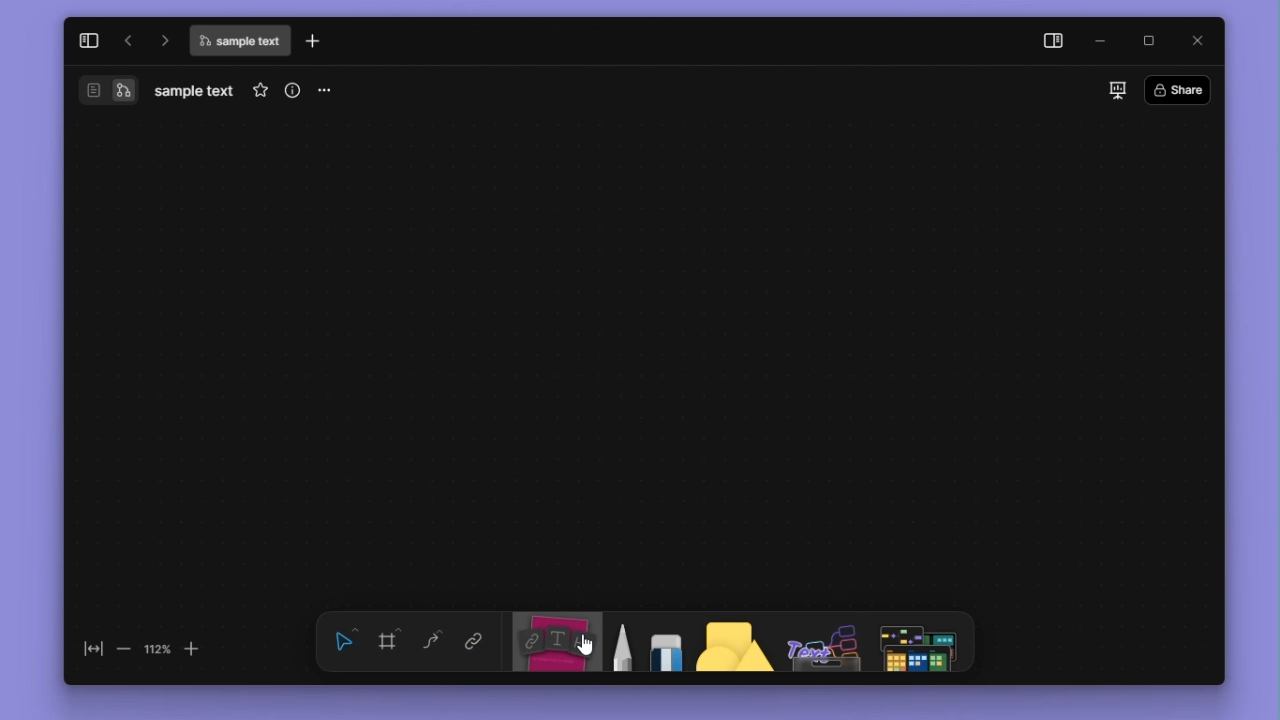 The height and width of the screenshot is (720, 1280). Describe the element at coordinates (559, 642) in the screenshot. I see `note` at that location.